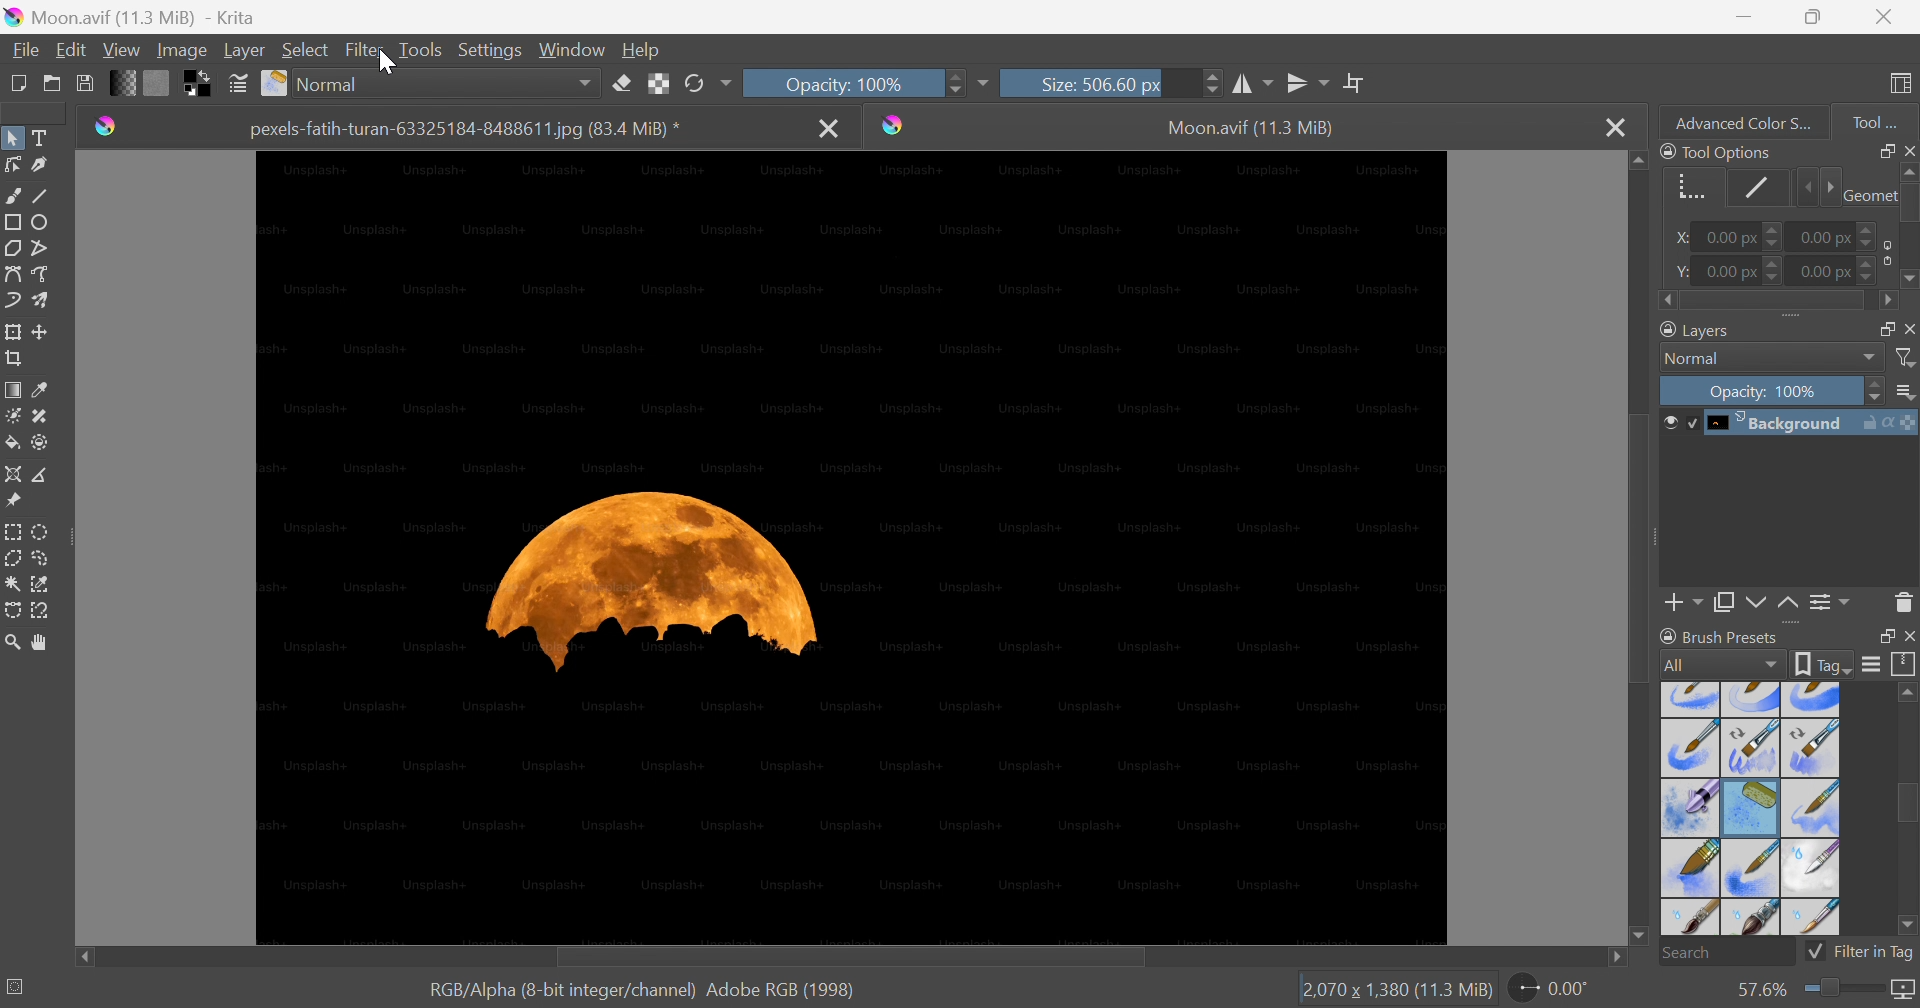  What do you see at coordinates (830, 130) in the screenshot?
I see `Close` at bounding box center [830, 130].